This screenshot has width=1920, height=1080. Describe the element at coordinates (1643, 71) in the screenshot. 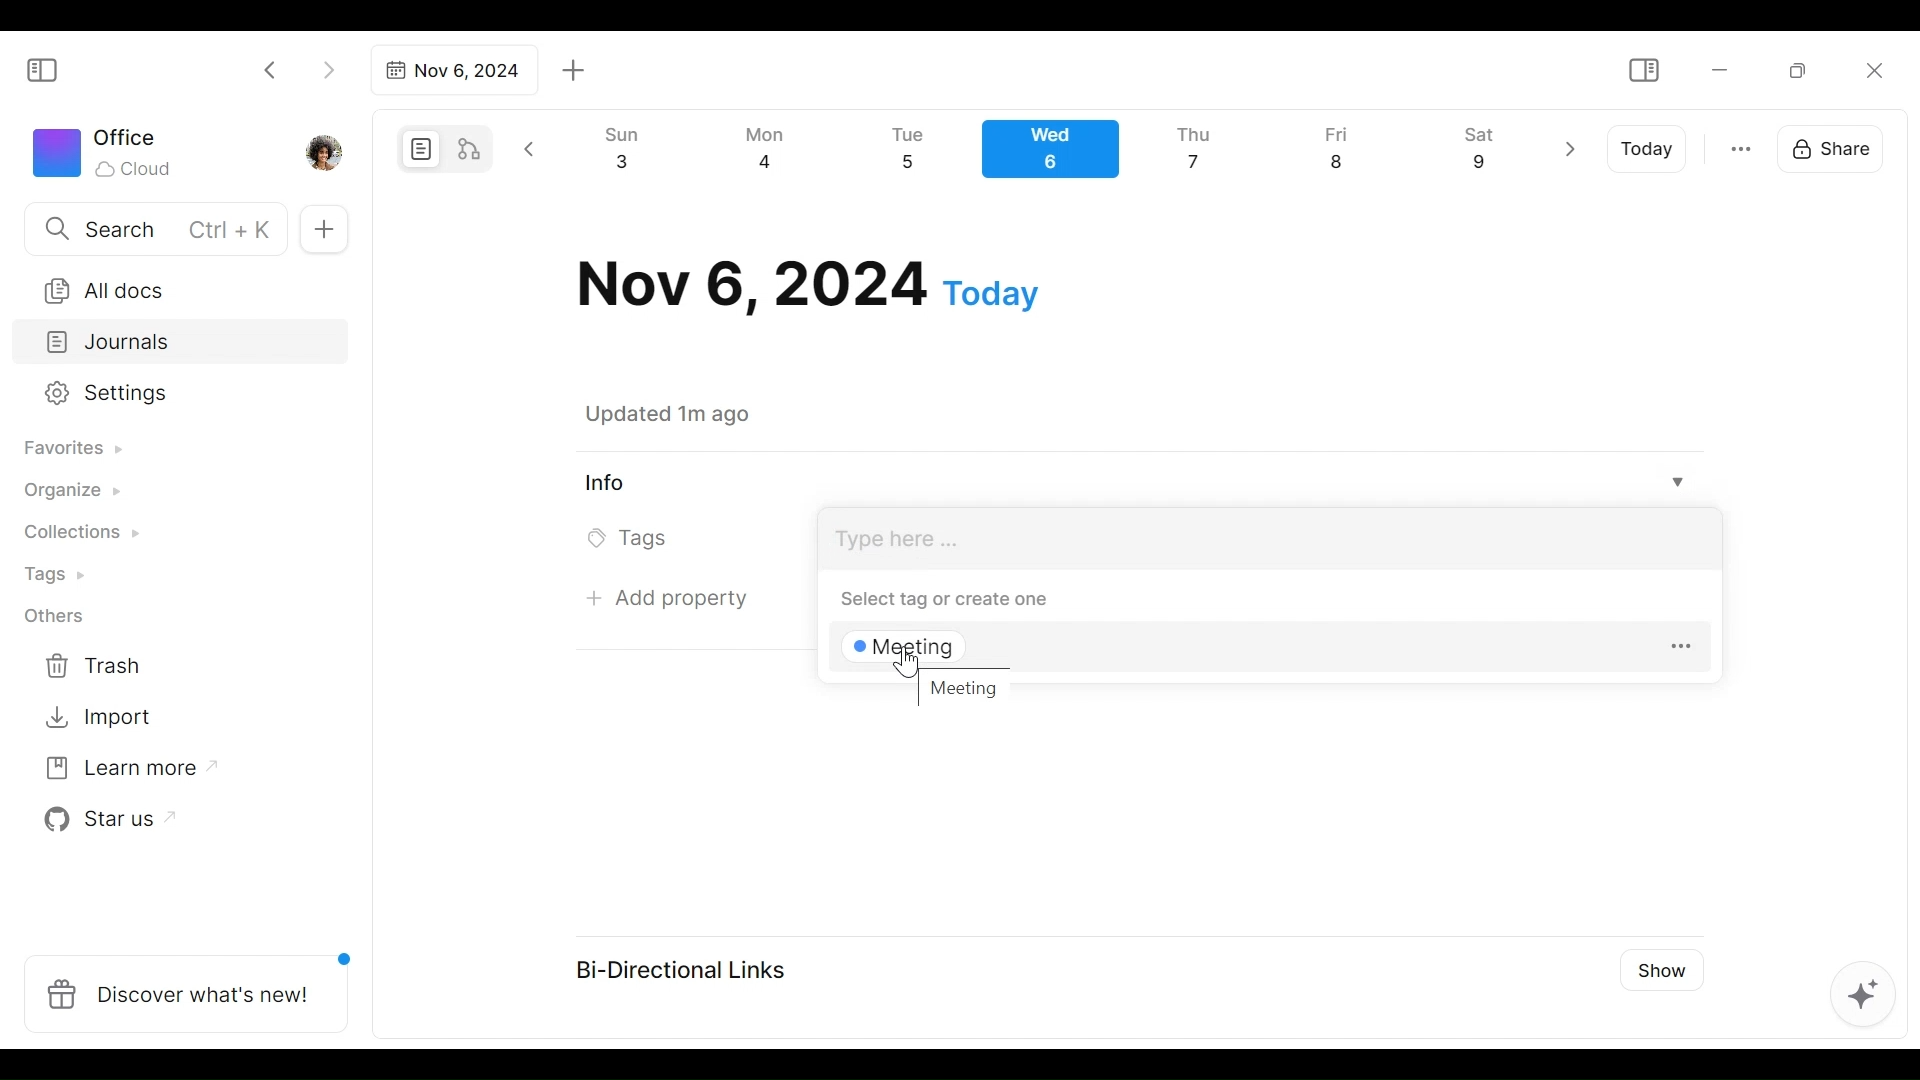

I see `Show/Hide Sidebar` at that location.